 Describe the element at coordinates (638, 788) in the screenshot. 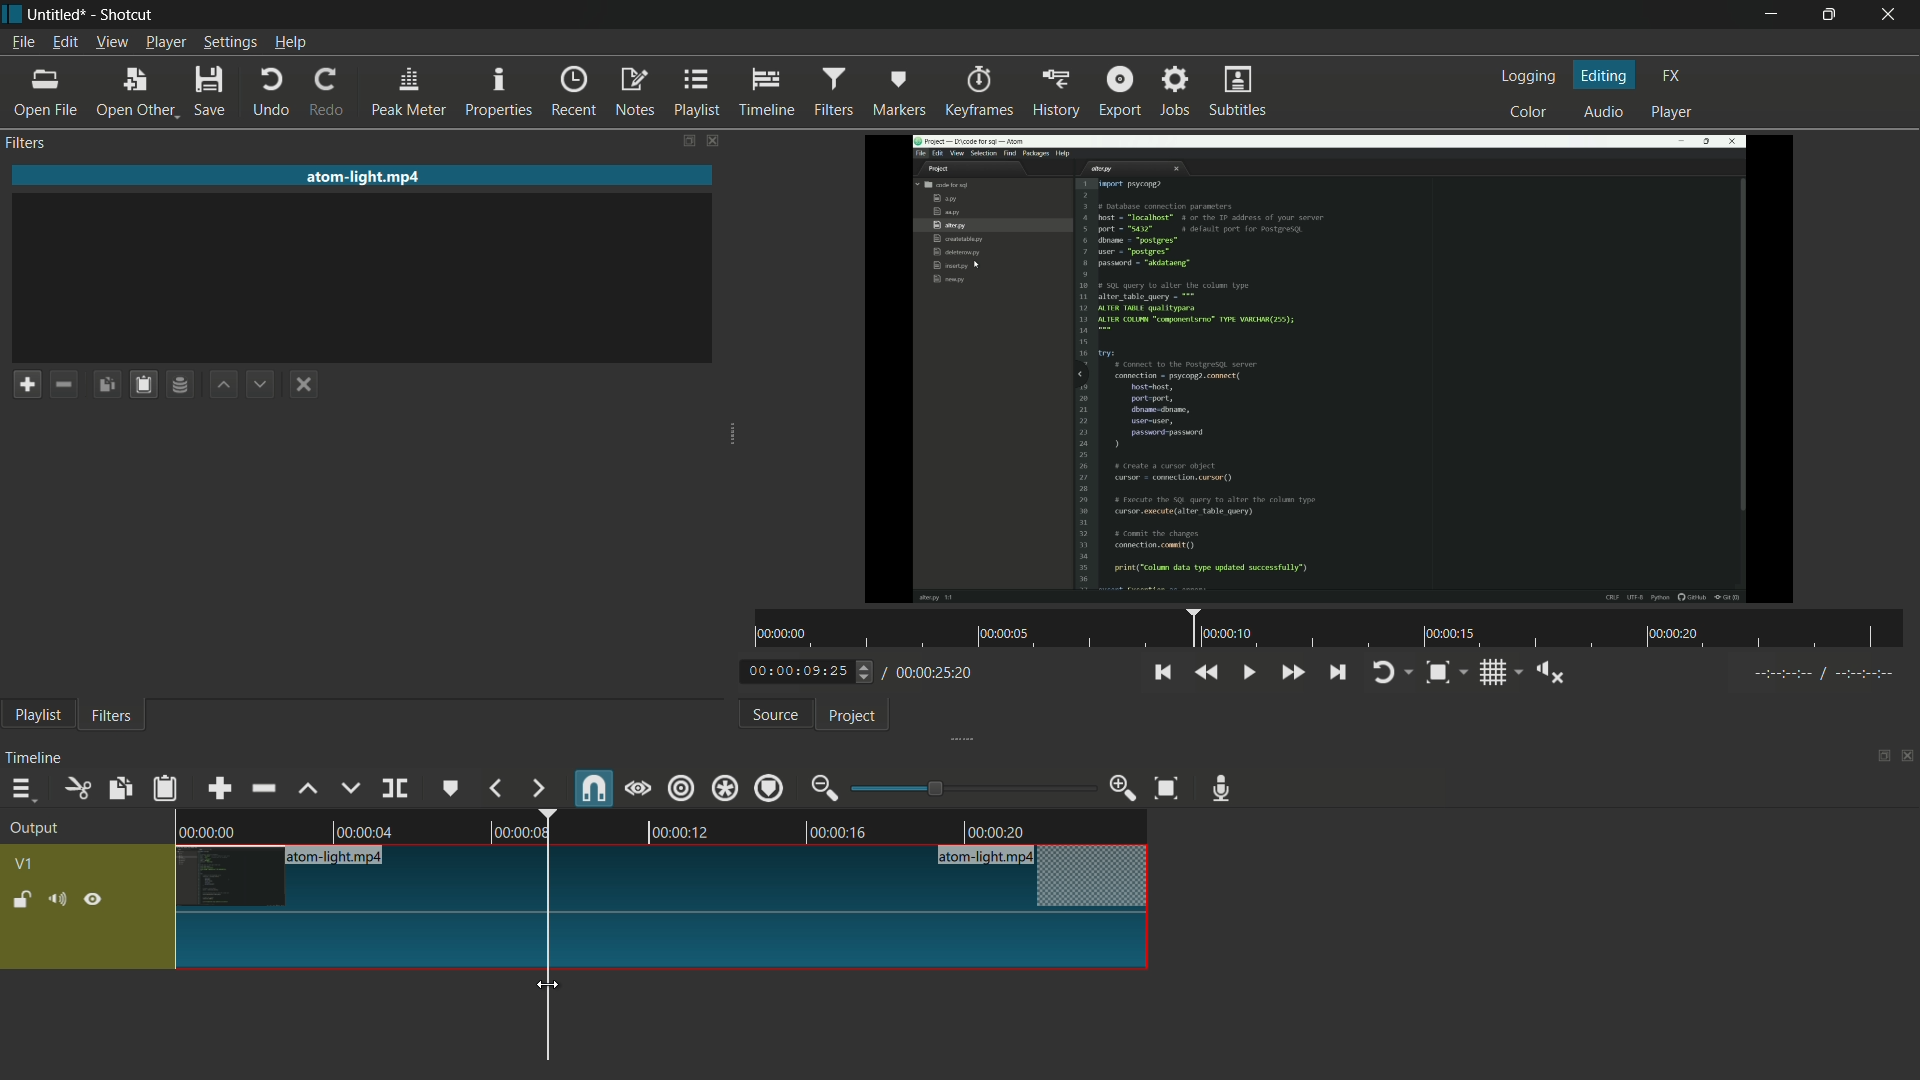

I see `scrub while dragging` at that location.